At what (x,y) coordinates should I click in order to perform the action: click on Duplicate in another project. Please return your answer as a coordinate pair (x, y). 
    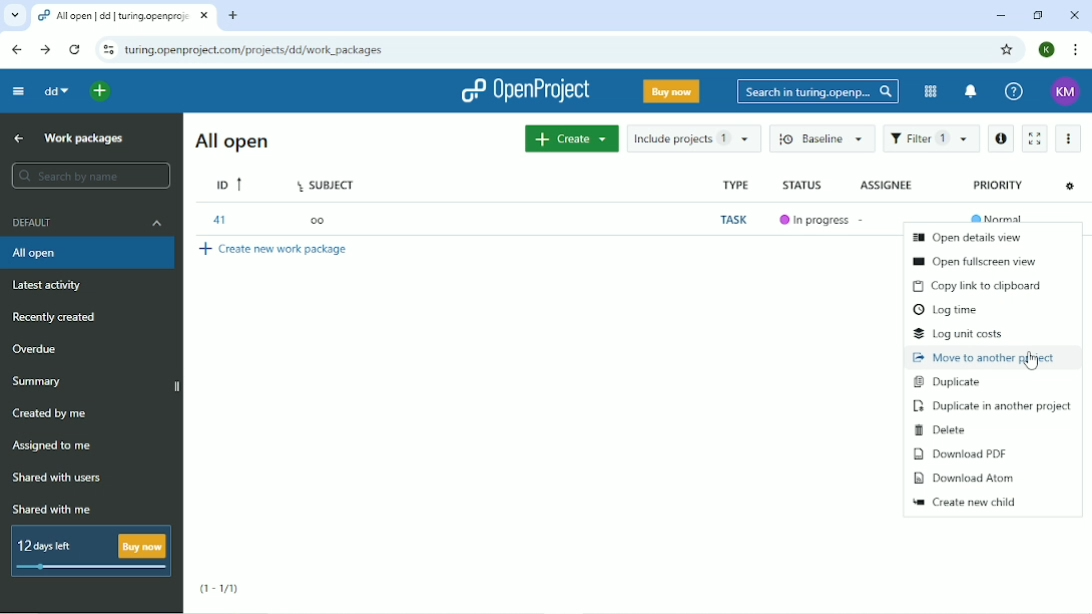
    Looking at the image, I should click on (992, 405).